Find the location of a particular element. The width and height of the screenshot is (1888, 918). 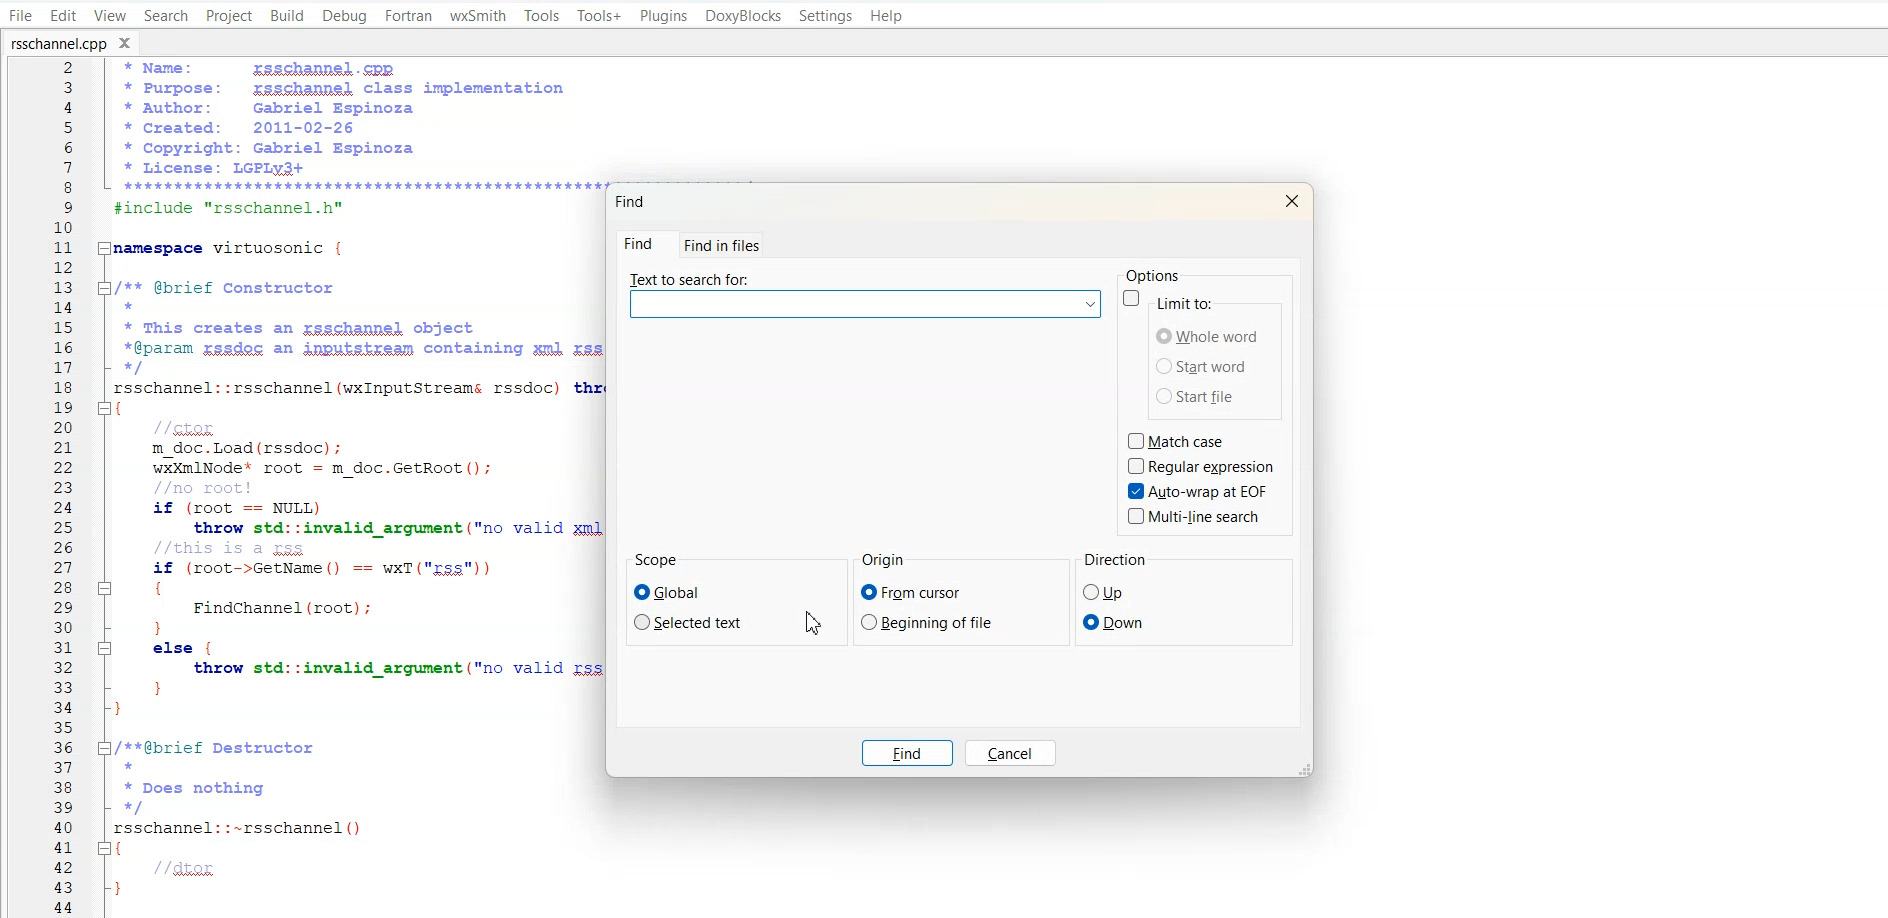

DoxyBlocks is located at coordinates (743, 15).